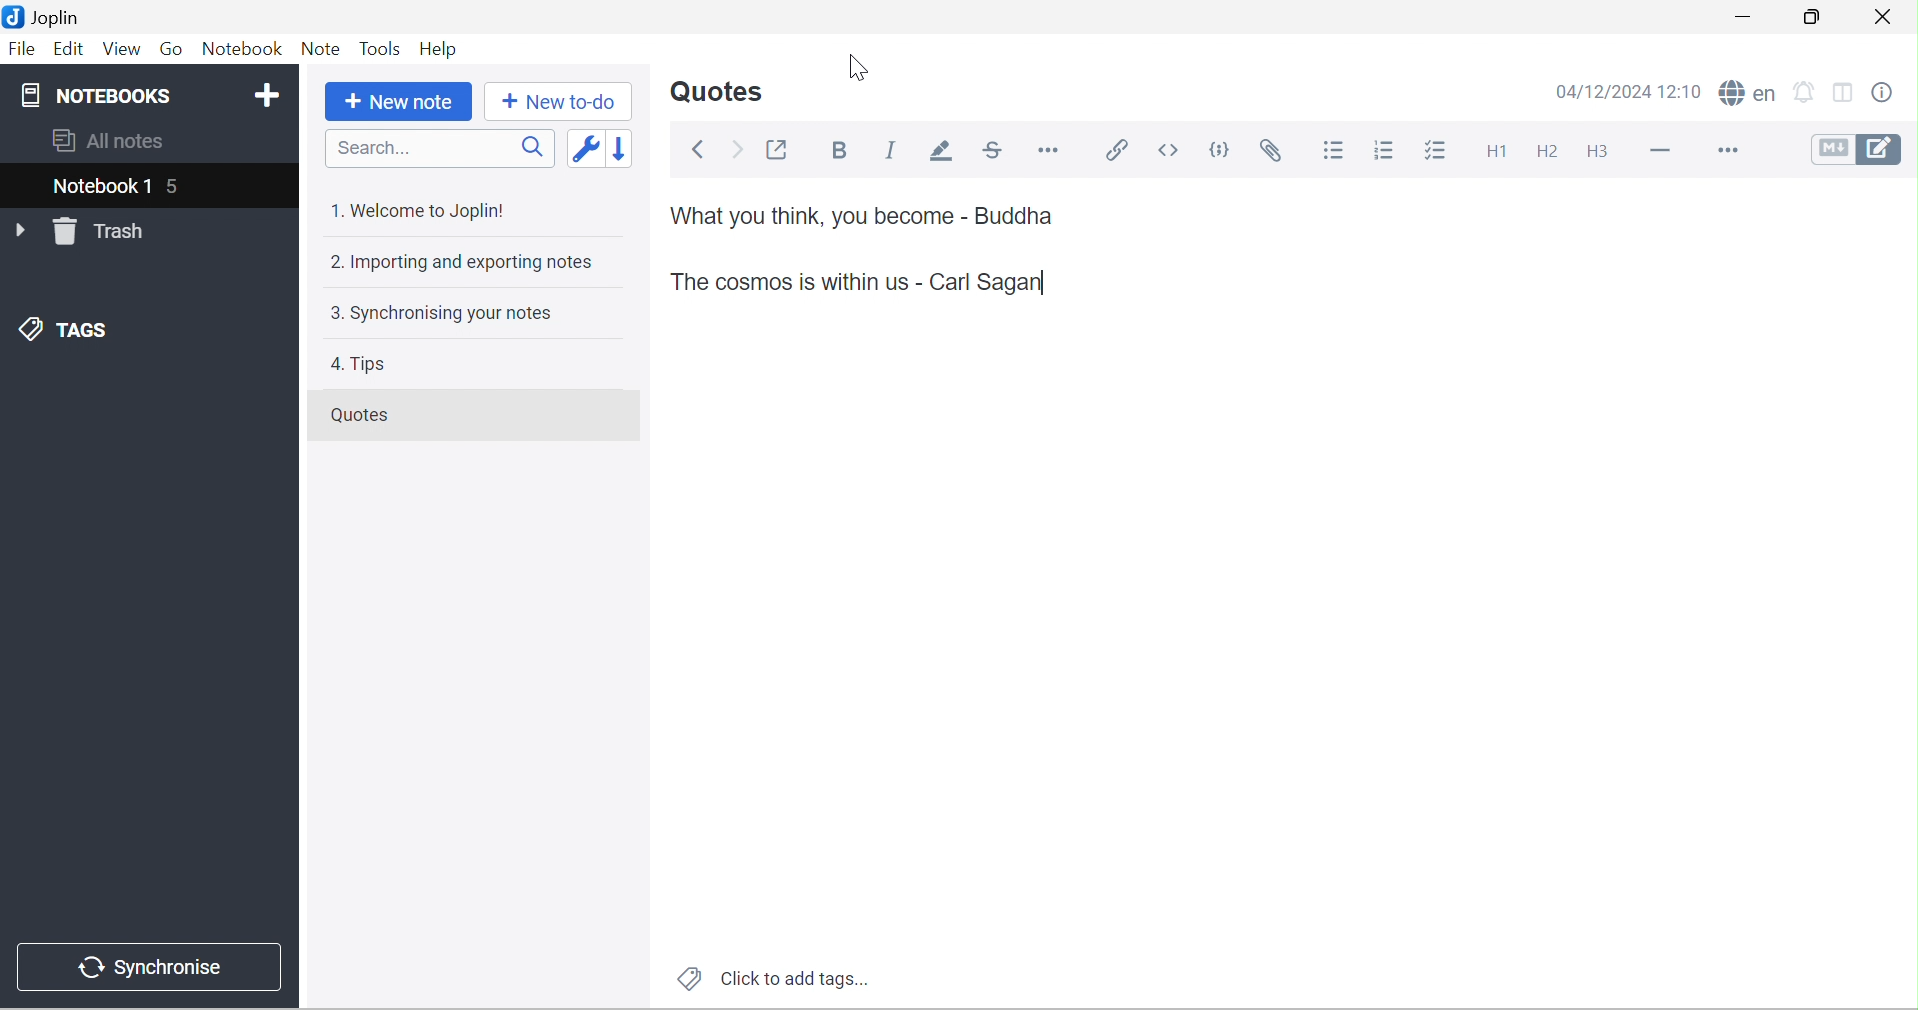 This screenshot has width=1918, height=1010. Describe the element at coordinates (453, 314) in the screenshot. I see `3. Synchronising your notes` at that location.